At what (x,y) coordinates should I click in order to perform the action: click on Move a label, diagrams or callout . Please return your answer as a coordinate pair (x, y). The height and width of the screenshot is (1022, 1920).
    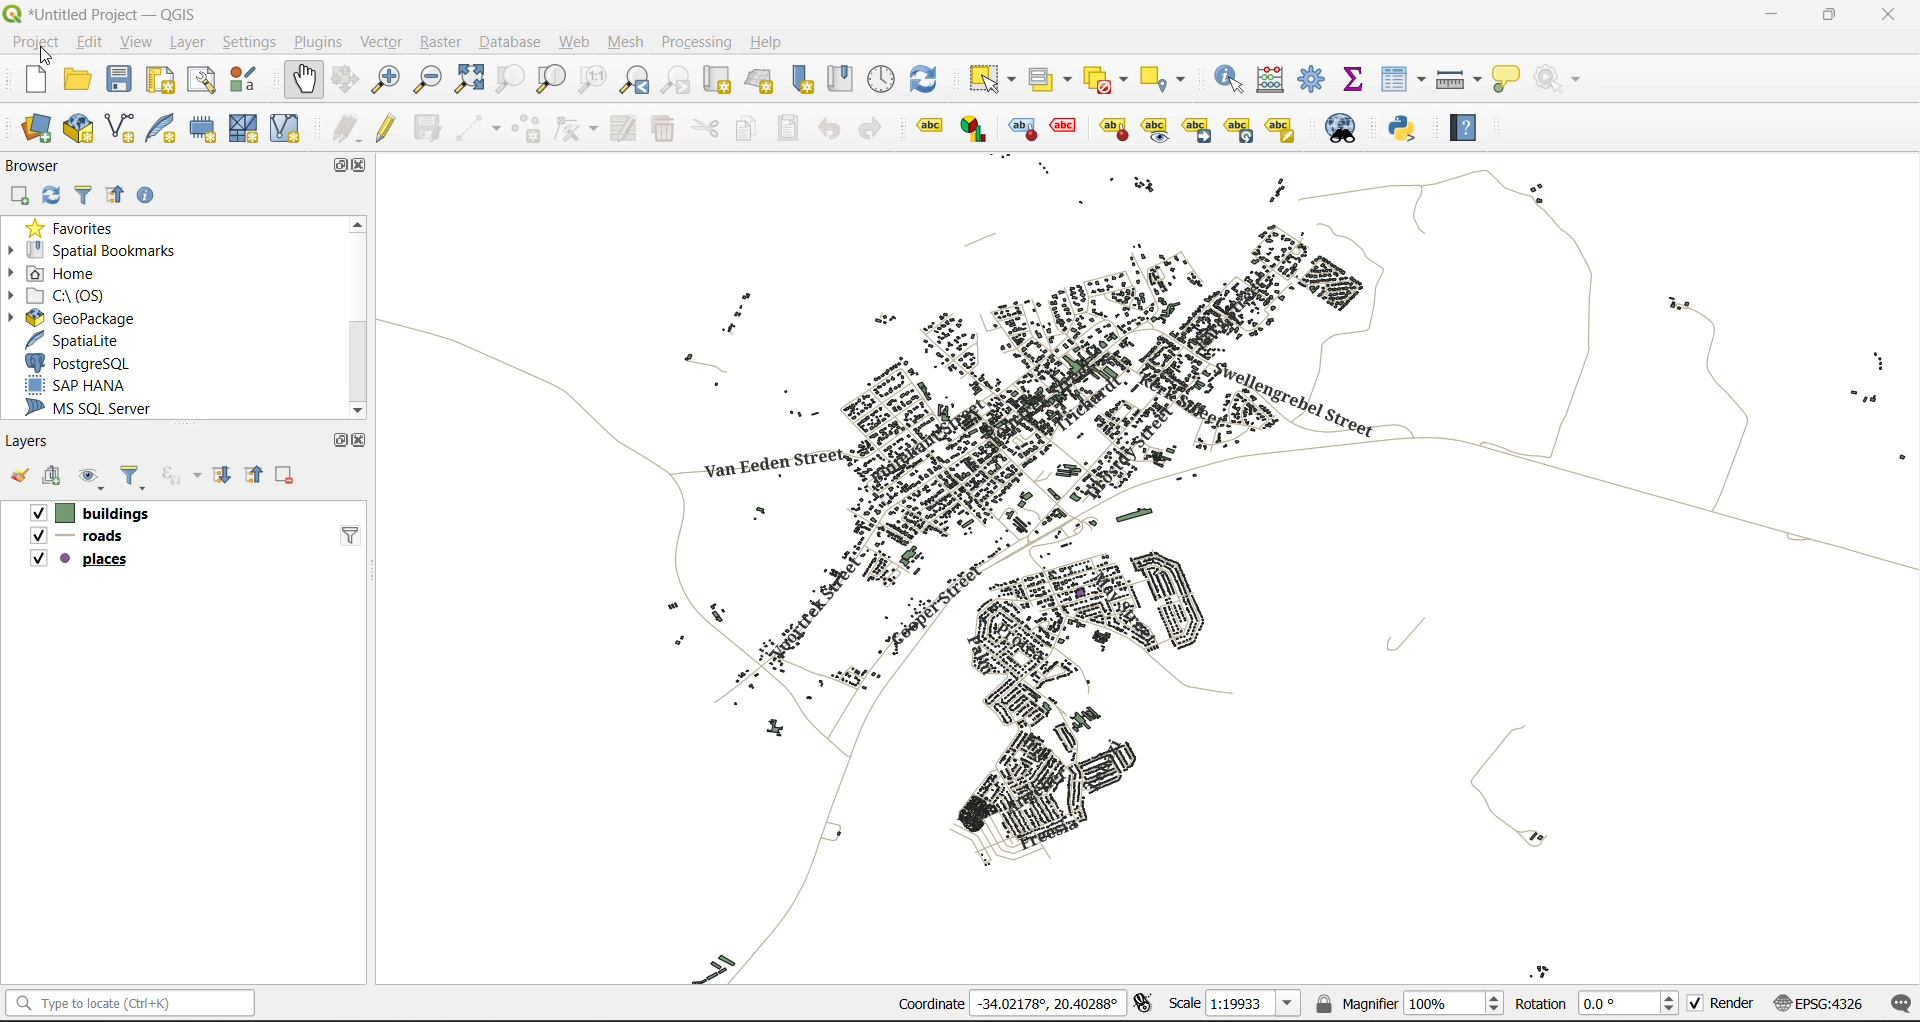
    Looking at the image, I should click on (1156, 128).